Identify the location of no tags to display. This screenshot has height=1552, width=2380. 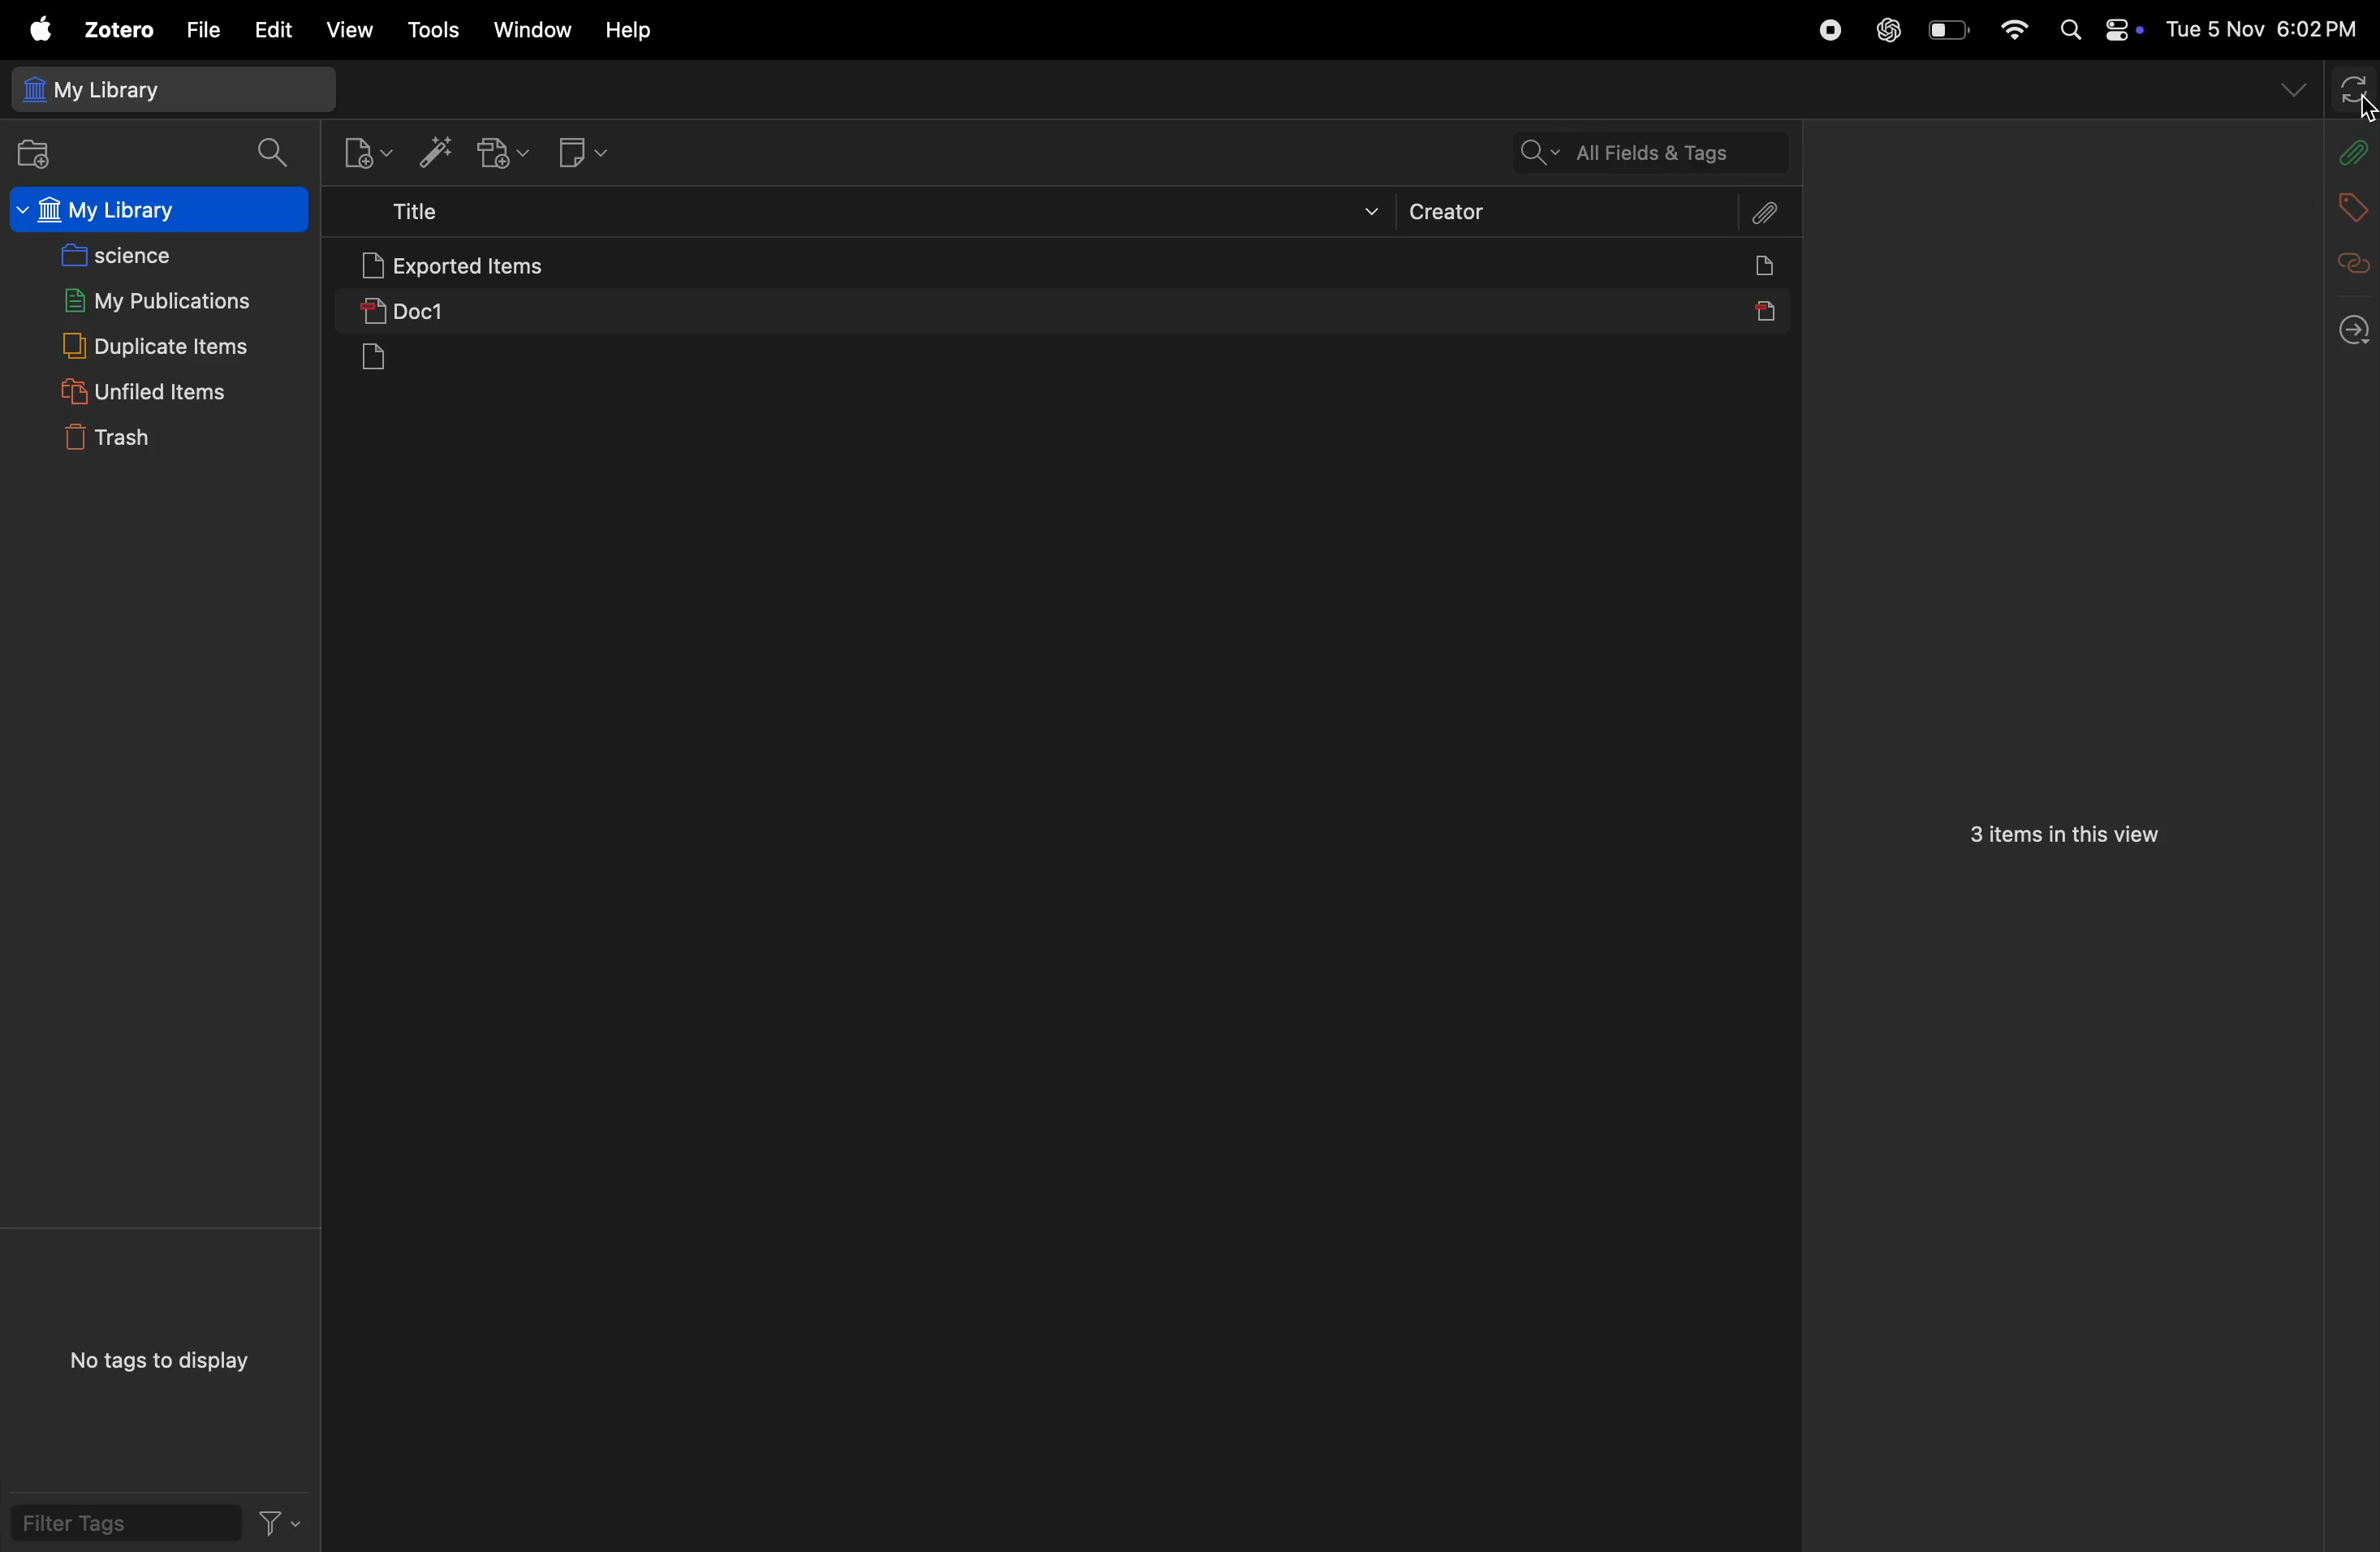
(161, 1359).